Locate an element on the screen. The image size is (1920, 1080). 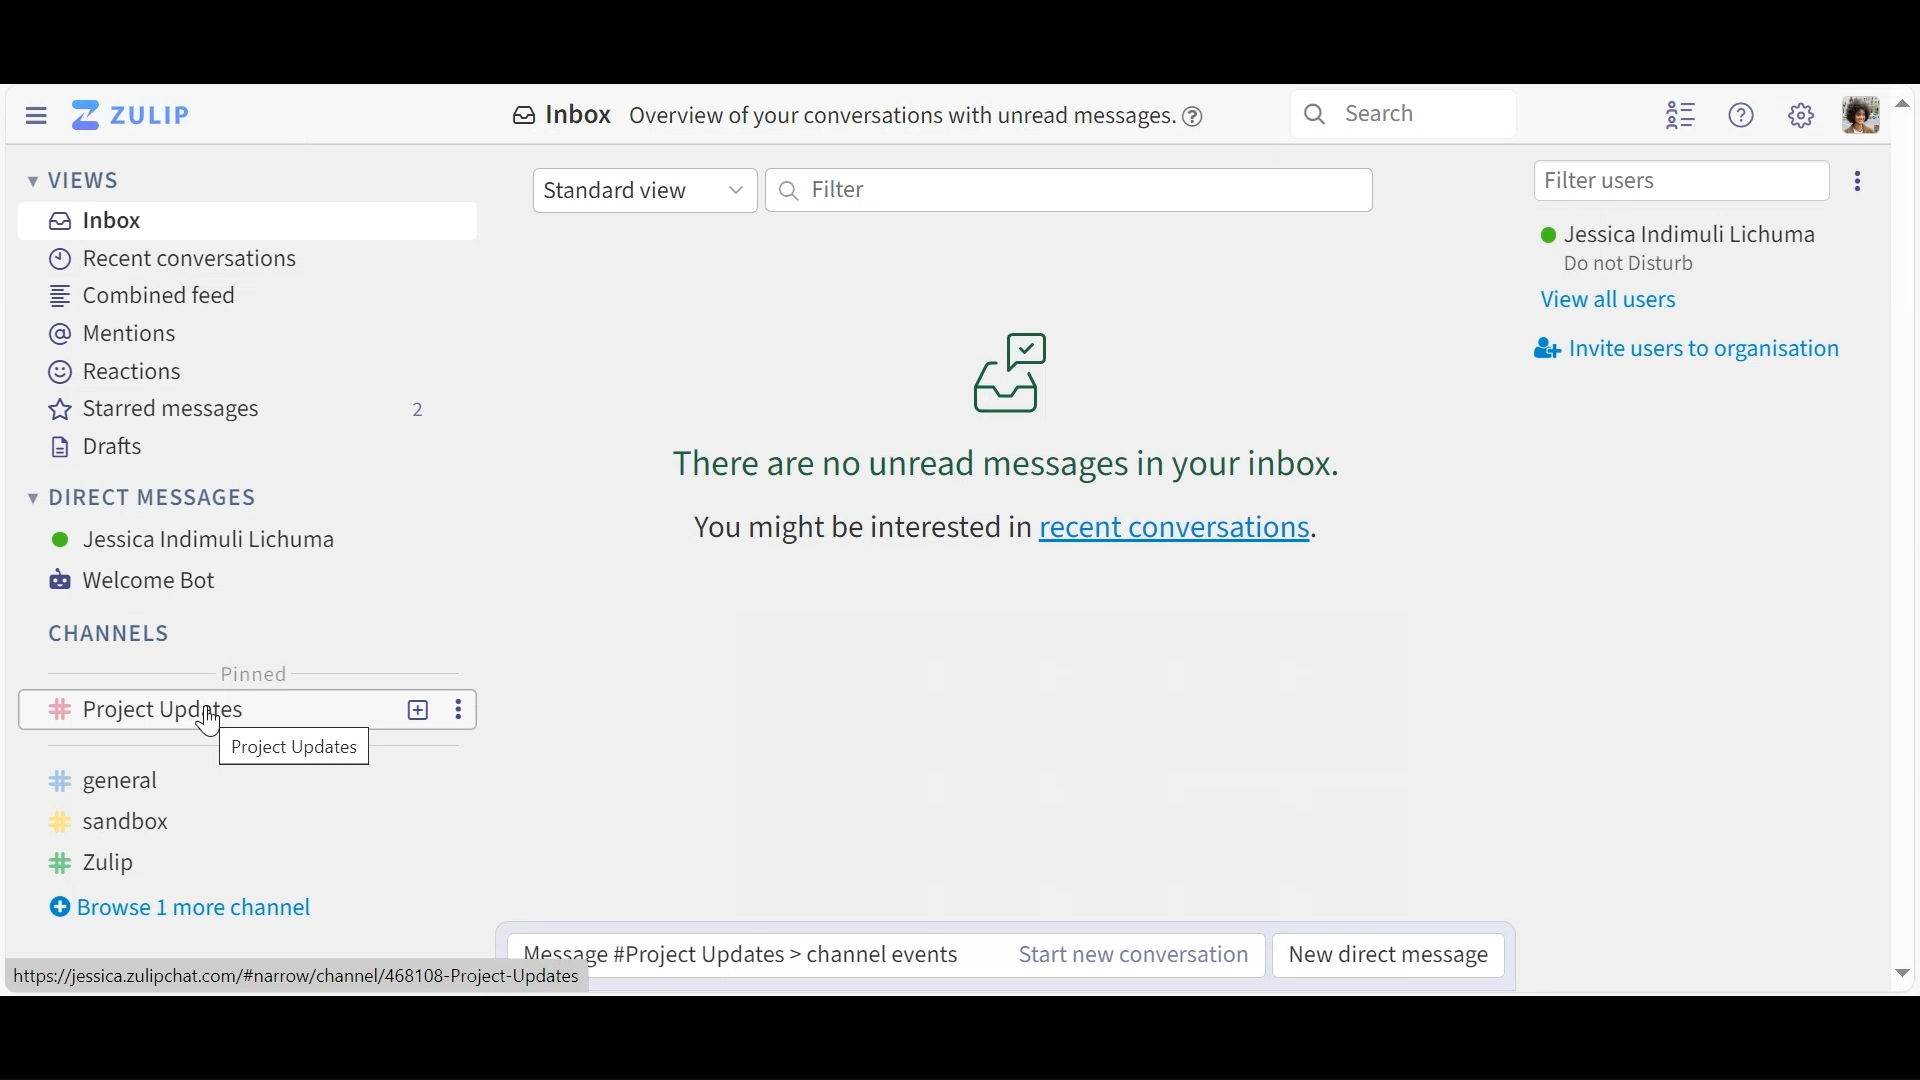
url is located at coordinates (303, 978).